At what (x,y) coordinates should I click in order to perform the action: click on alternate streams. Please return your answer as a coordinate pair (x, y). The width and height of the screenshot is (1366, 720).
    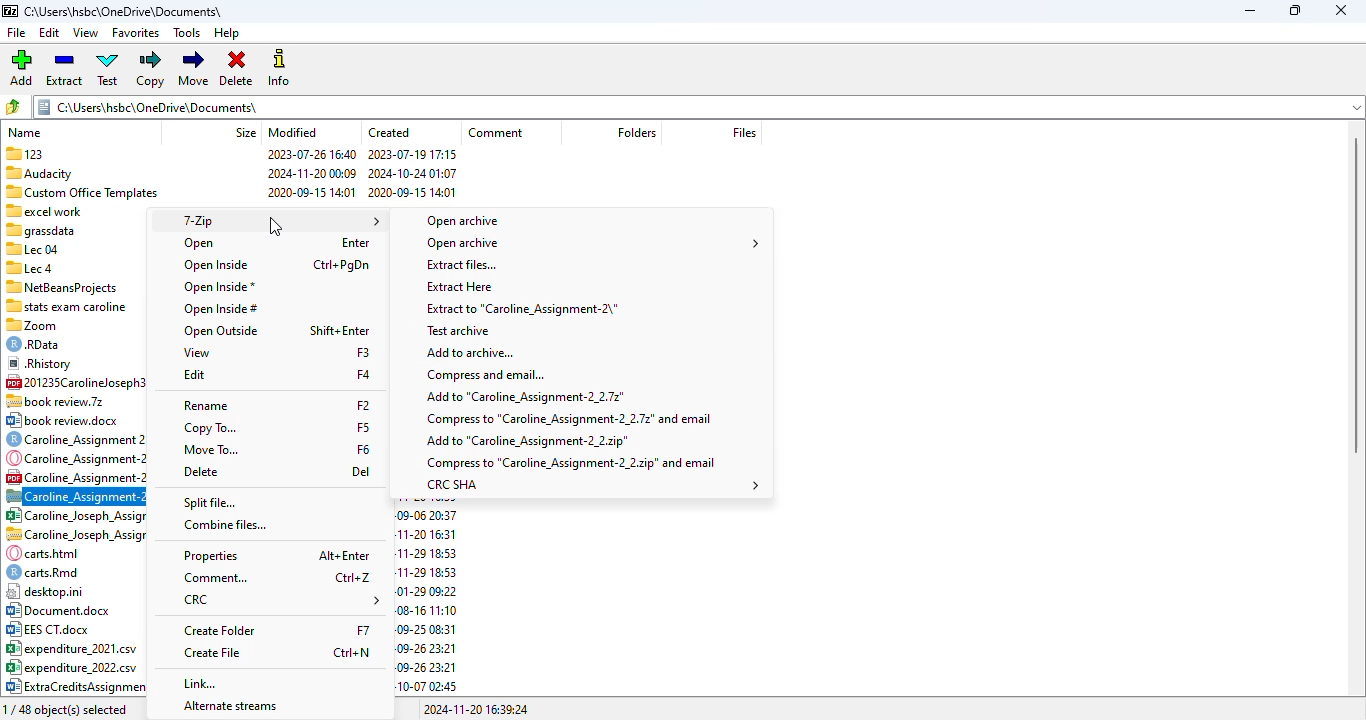
    Looking at the image, I should click on (231, 708).